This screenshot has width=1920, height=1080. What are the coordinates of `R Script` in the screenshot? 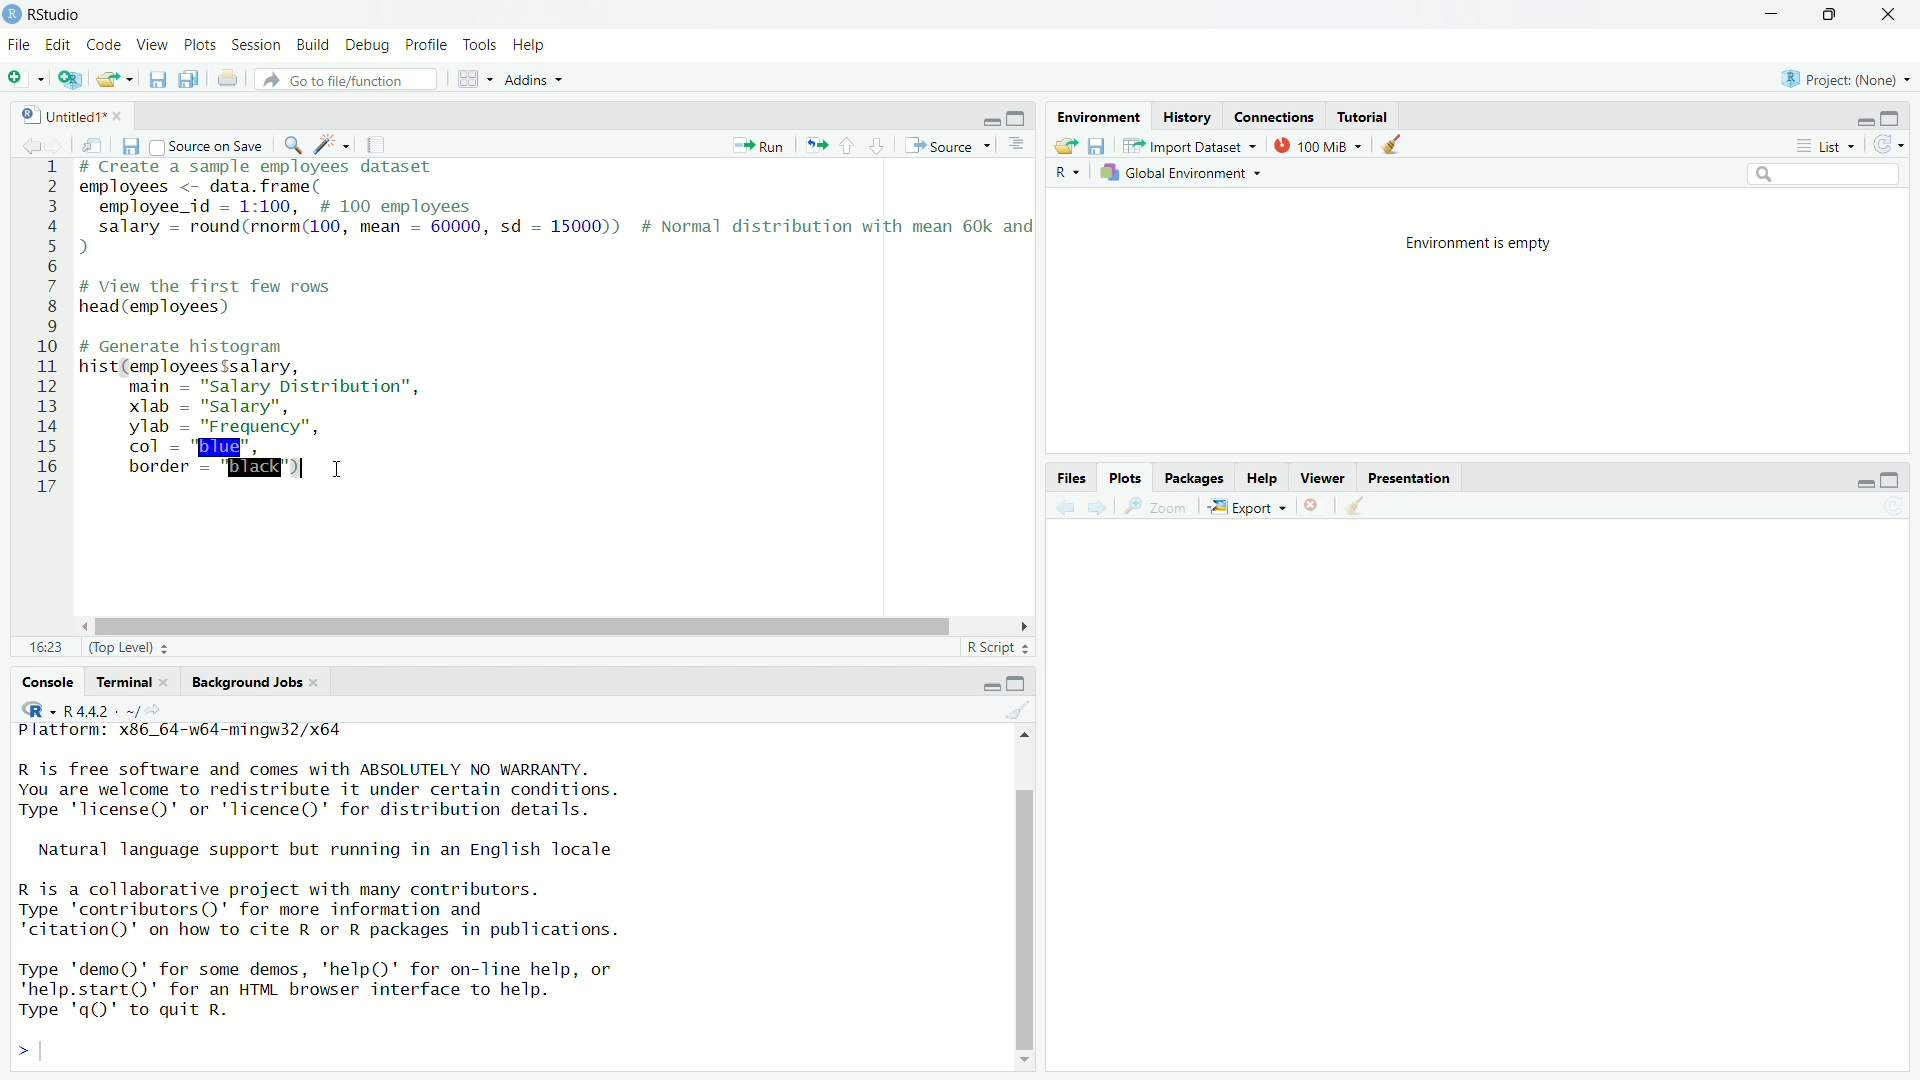 It's located at (1000, 648).